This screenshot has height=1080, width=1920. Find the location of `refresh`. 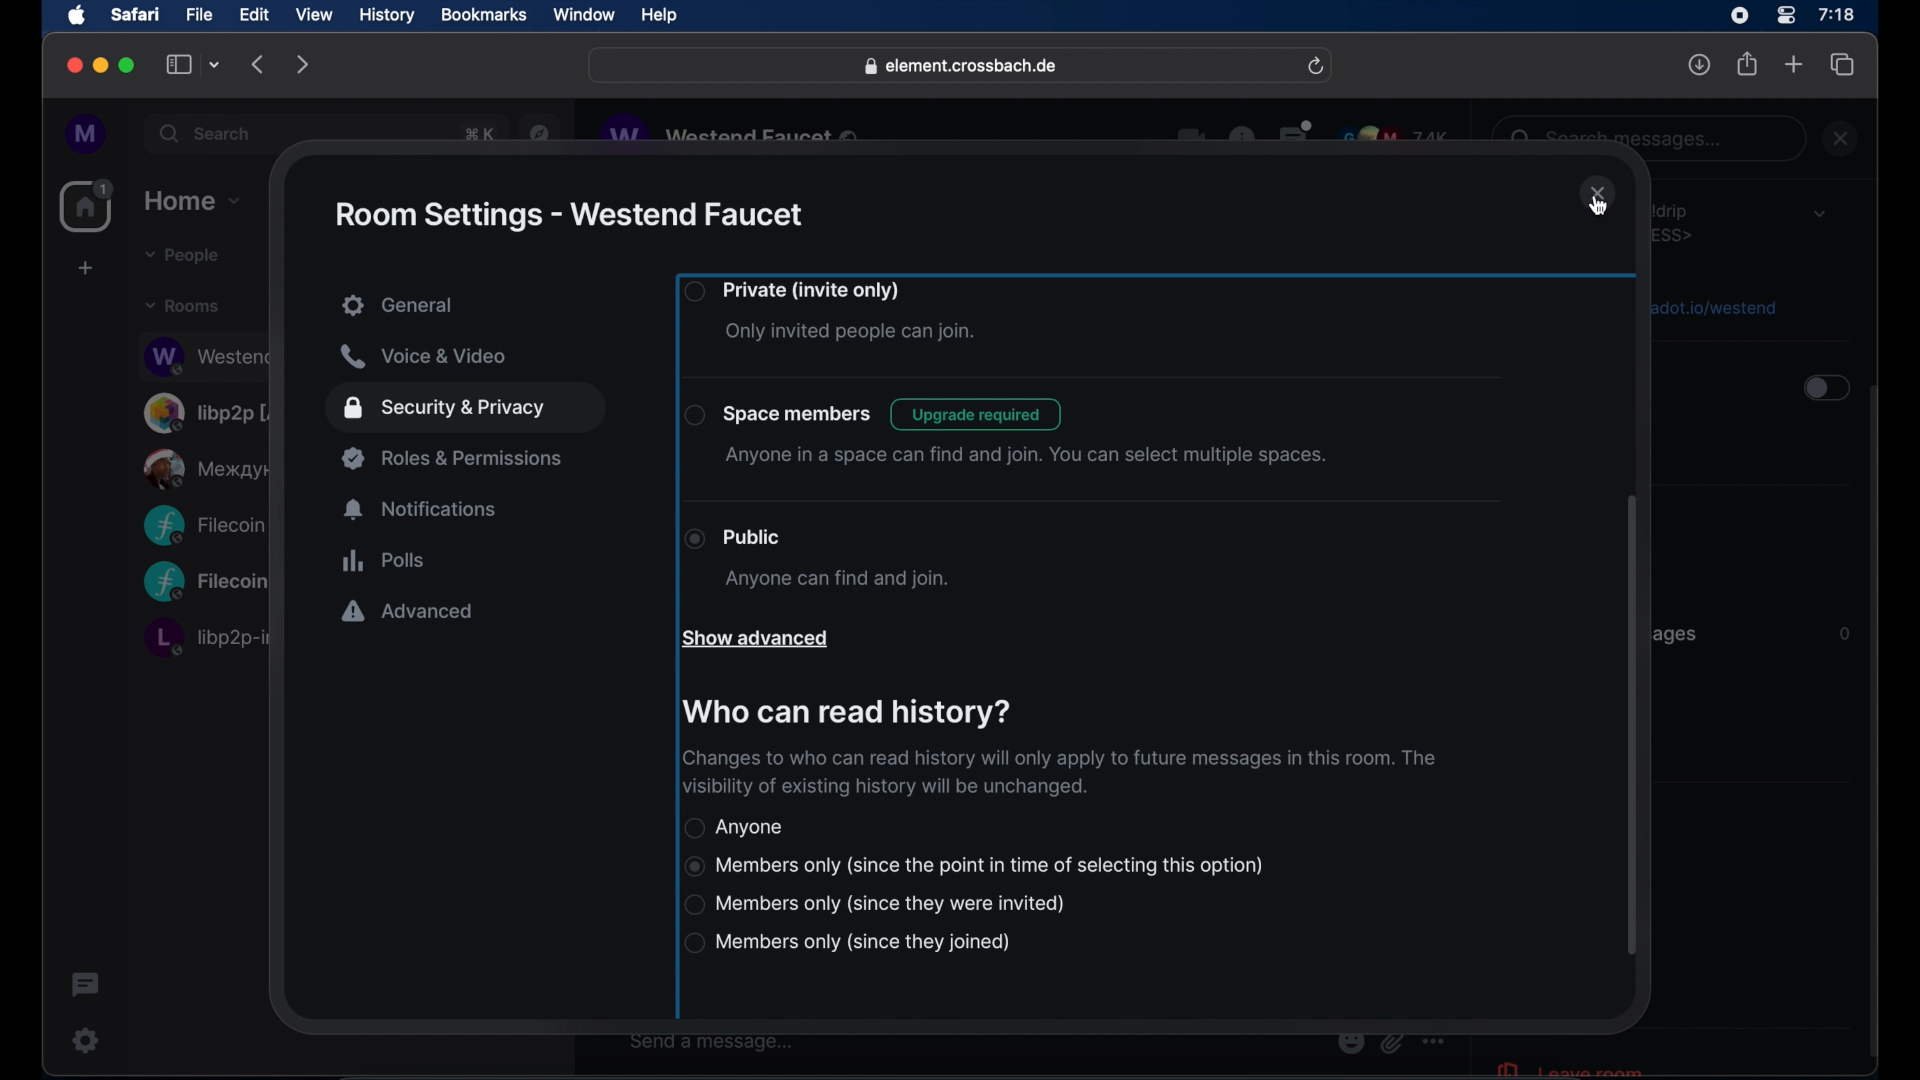

refresh is located at coordinates (1315, 67).